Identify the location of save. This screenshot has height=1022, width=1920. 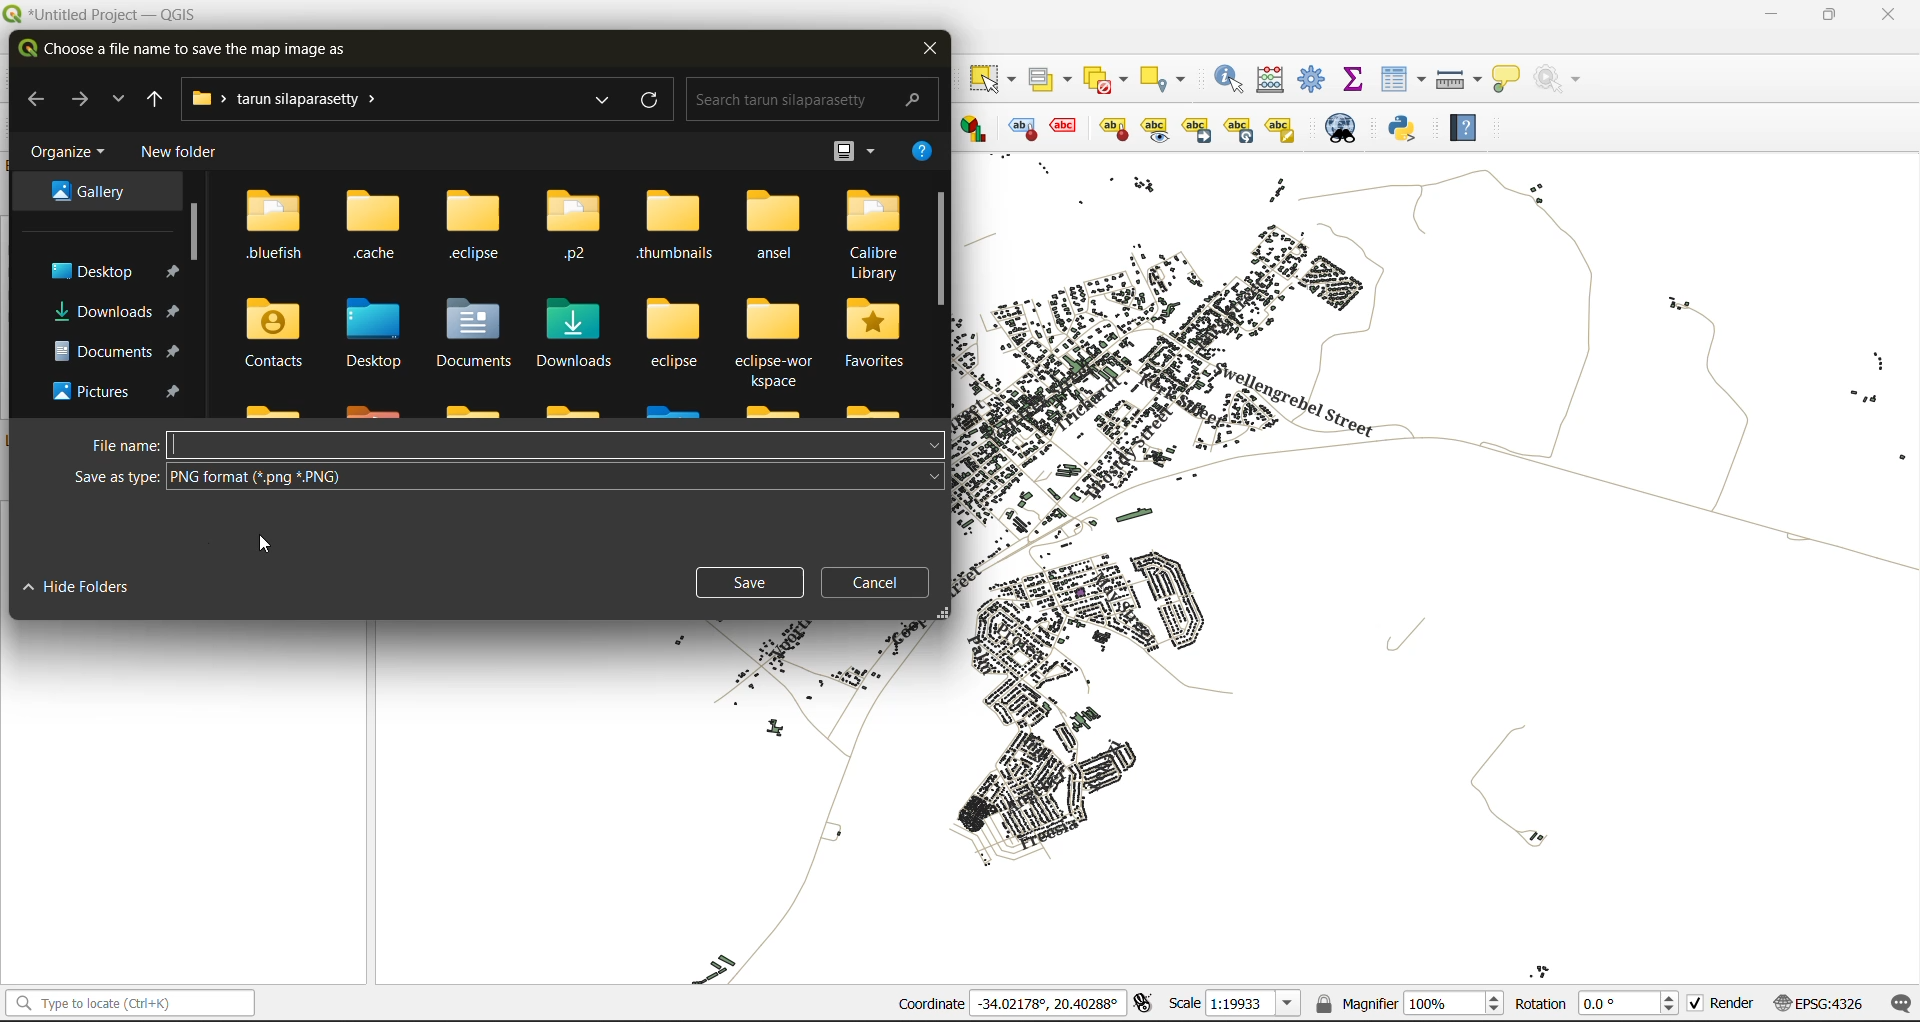
(754, 585).